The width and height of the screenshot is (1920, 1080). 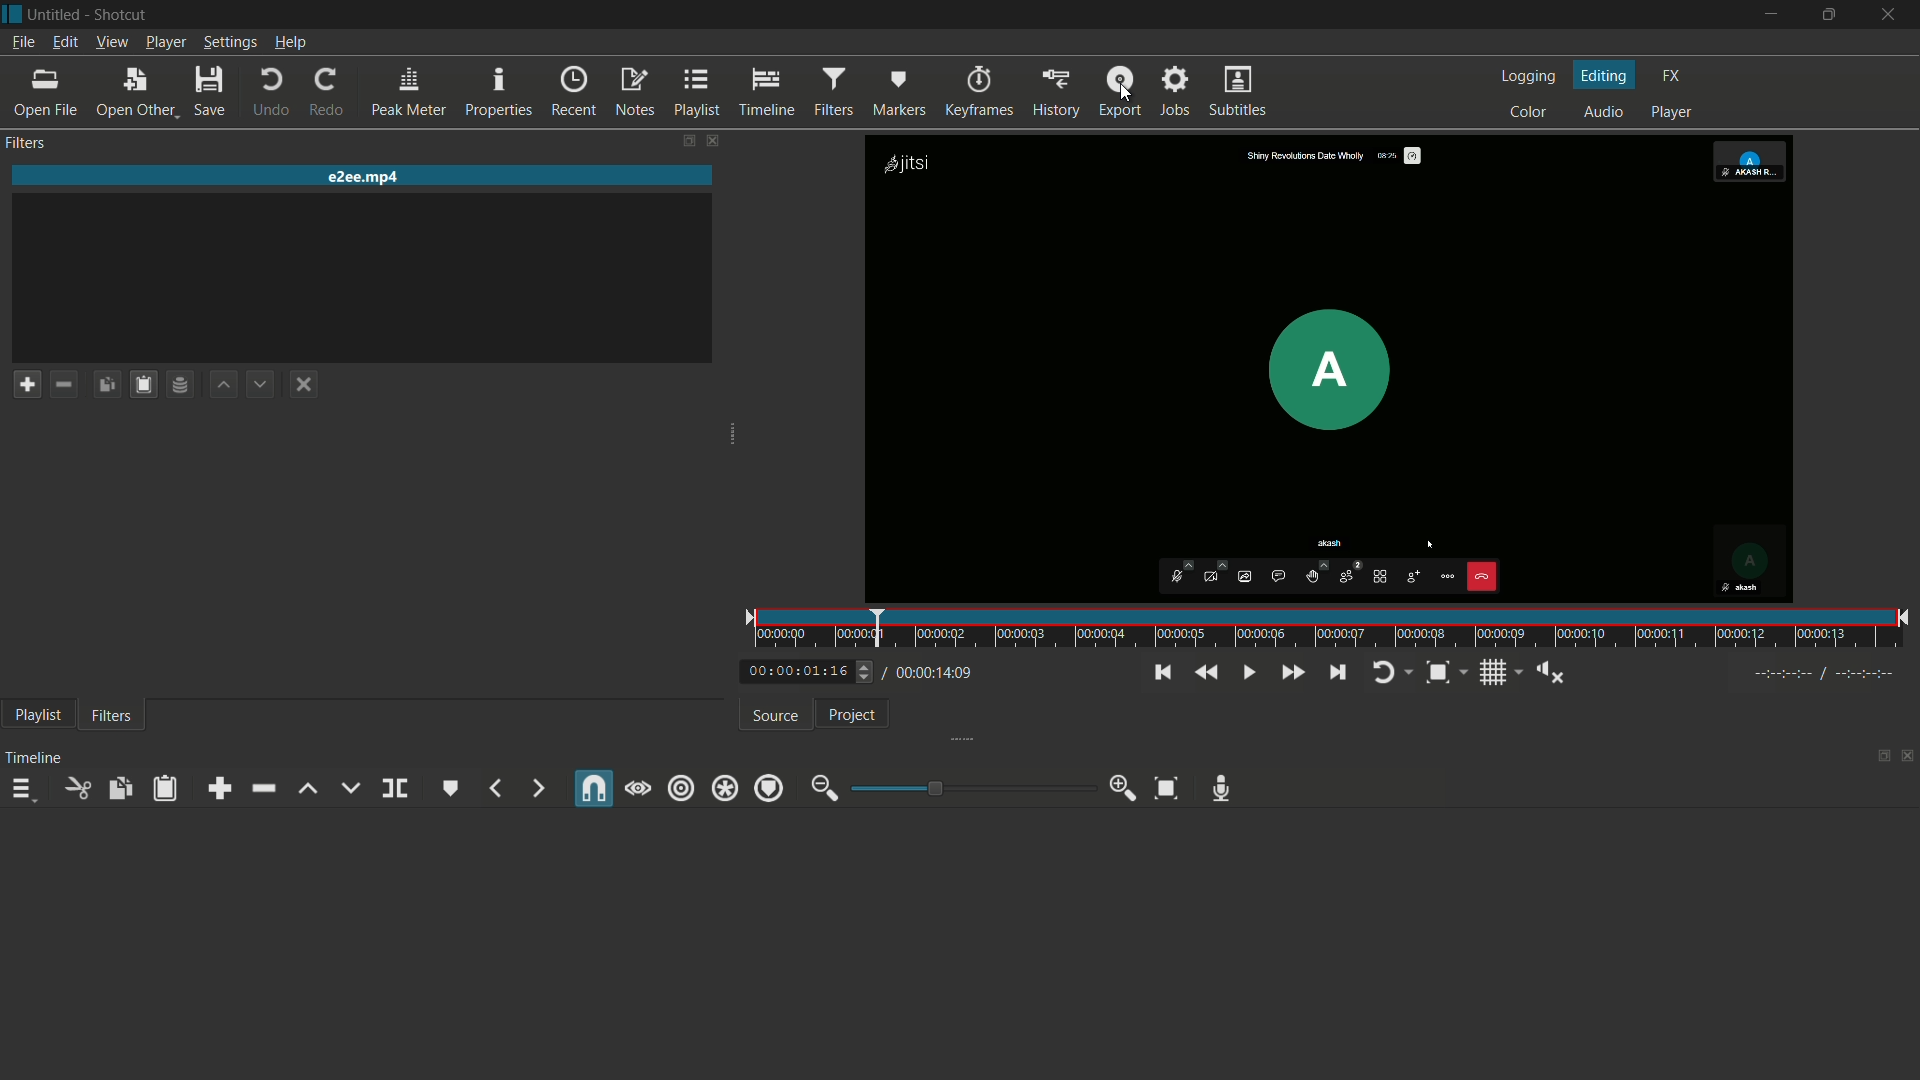 I want to click on timeline menu, so click(x=26, y=792).